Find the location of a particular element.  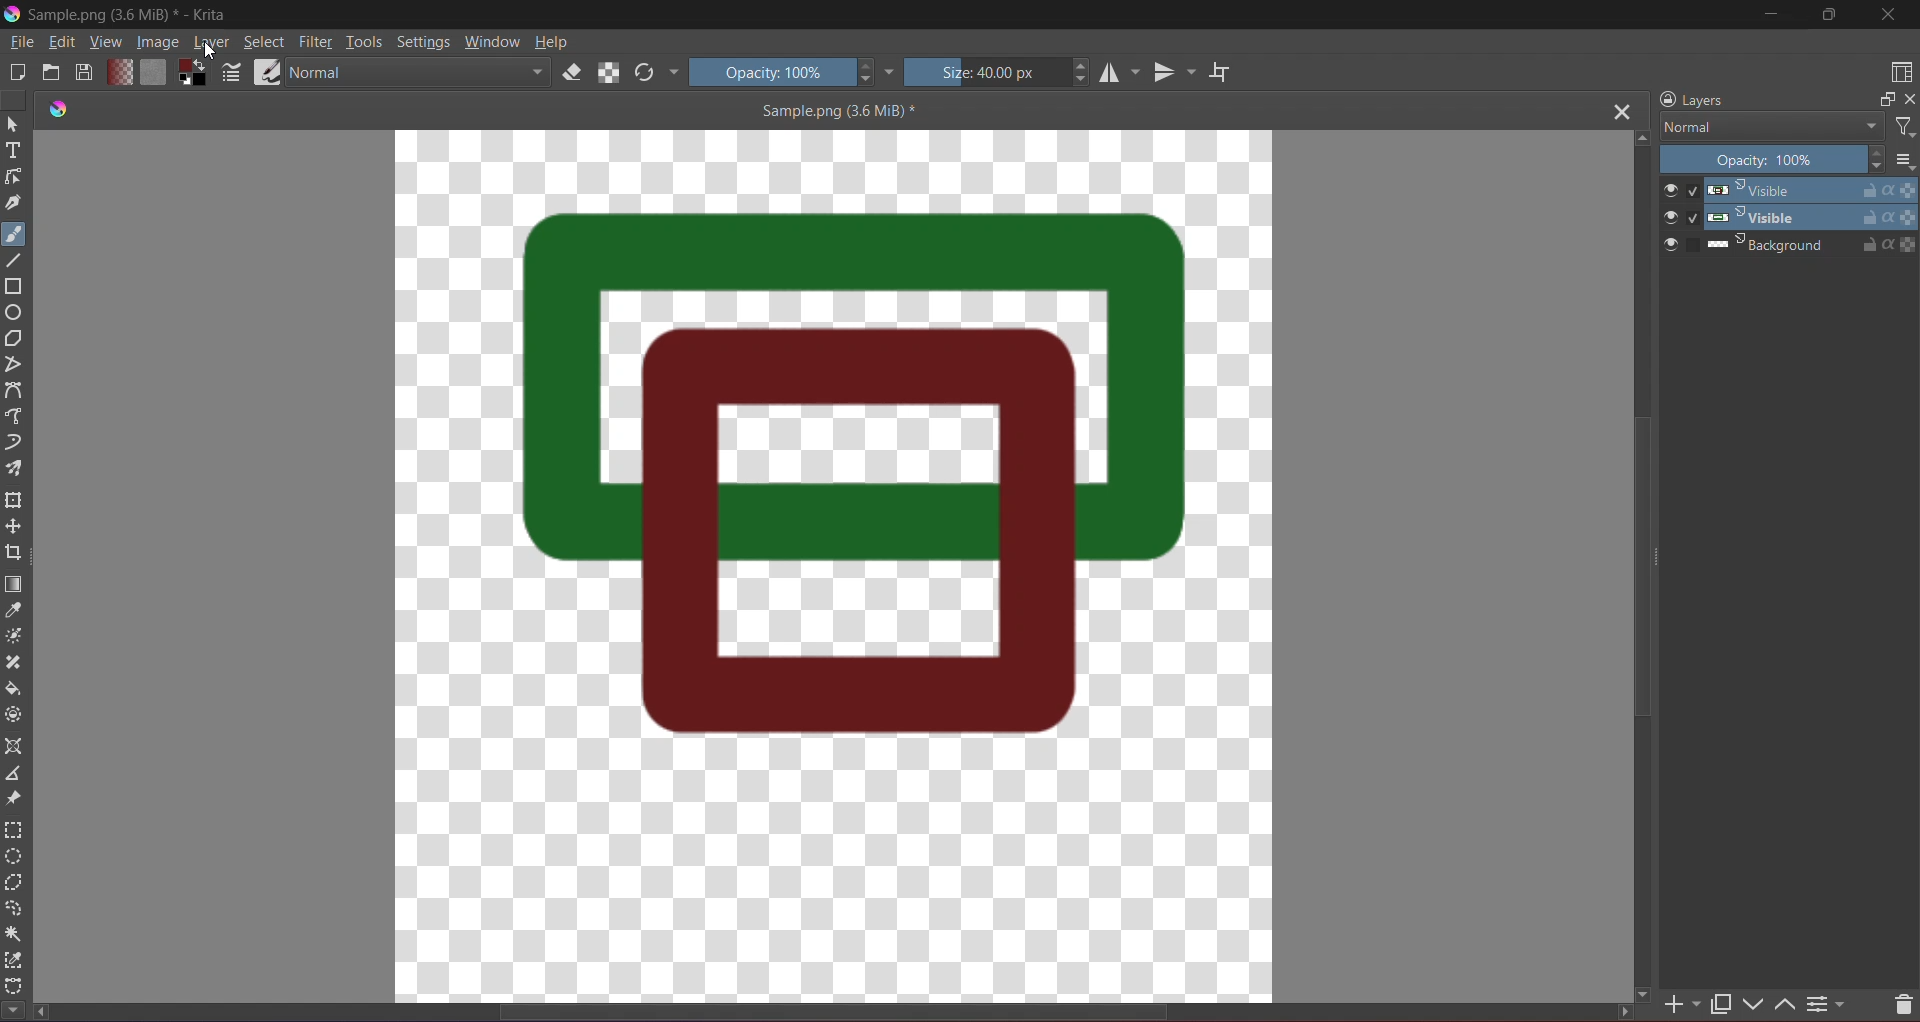

Image is located at coordinates (155, 43).